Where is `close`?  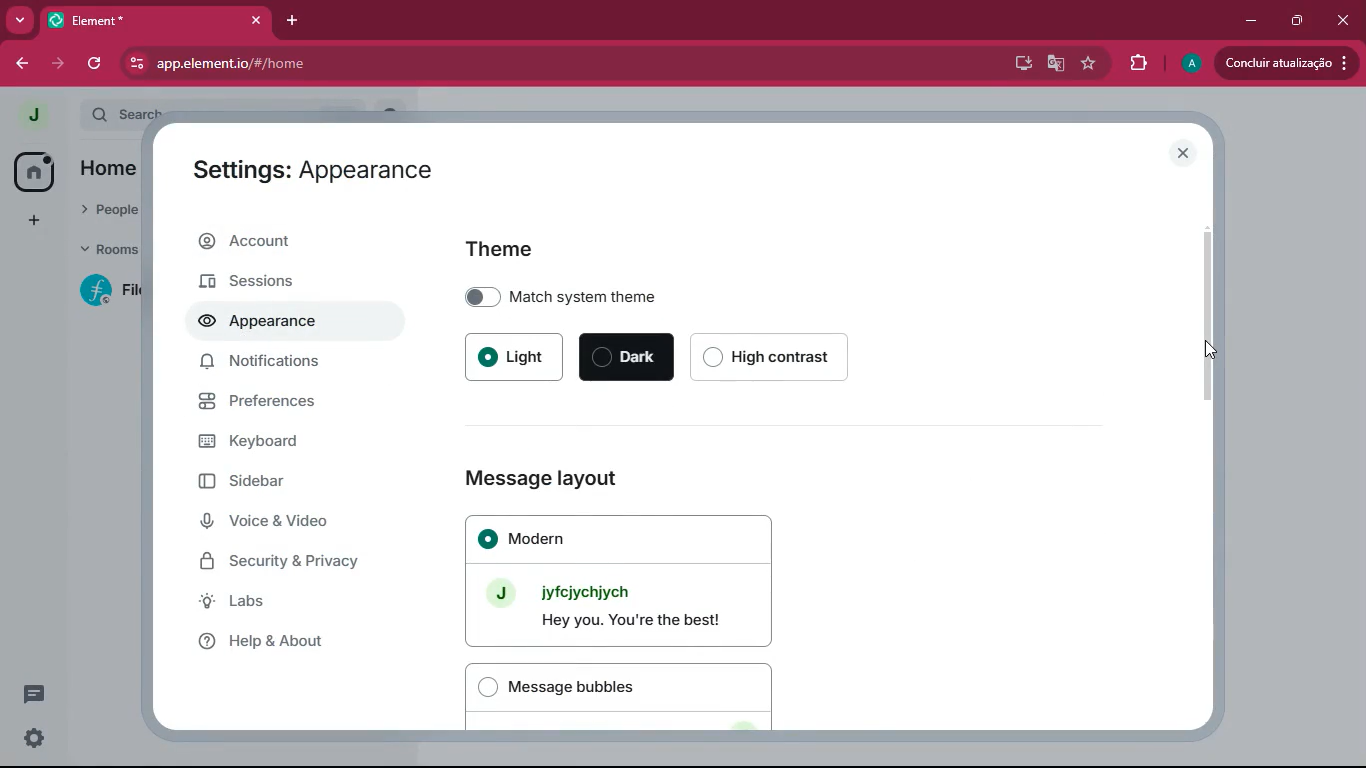
close is located at coordinates (255, 20).